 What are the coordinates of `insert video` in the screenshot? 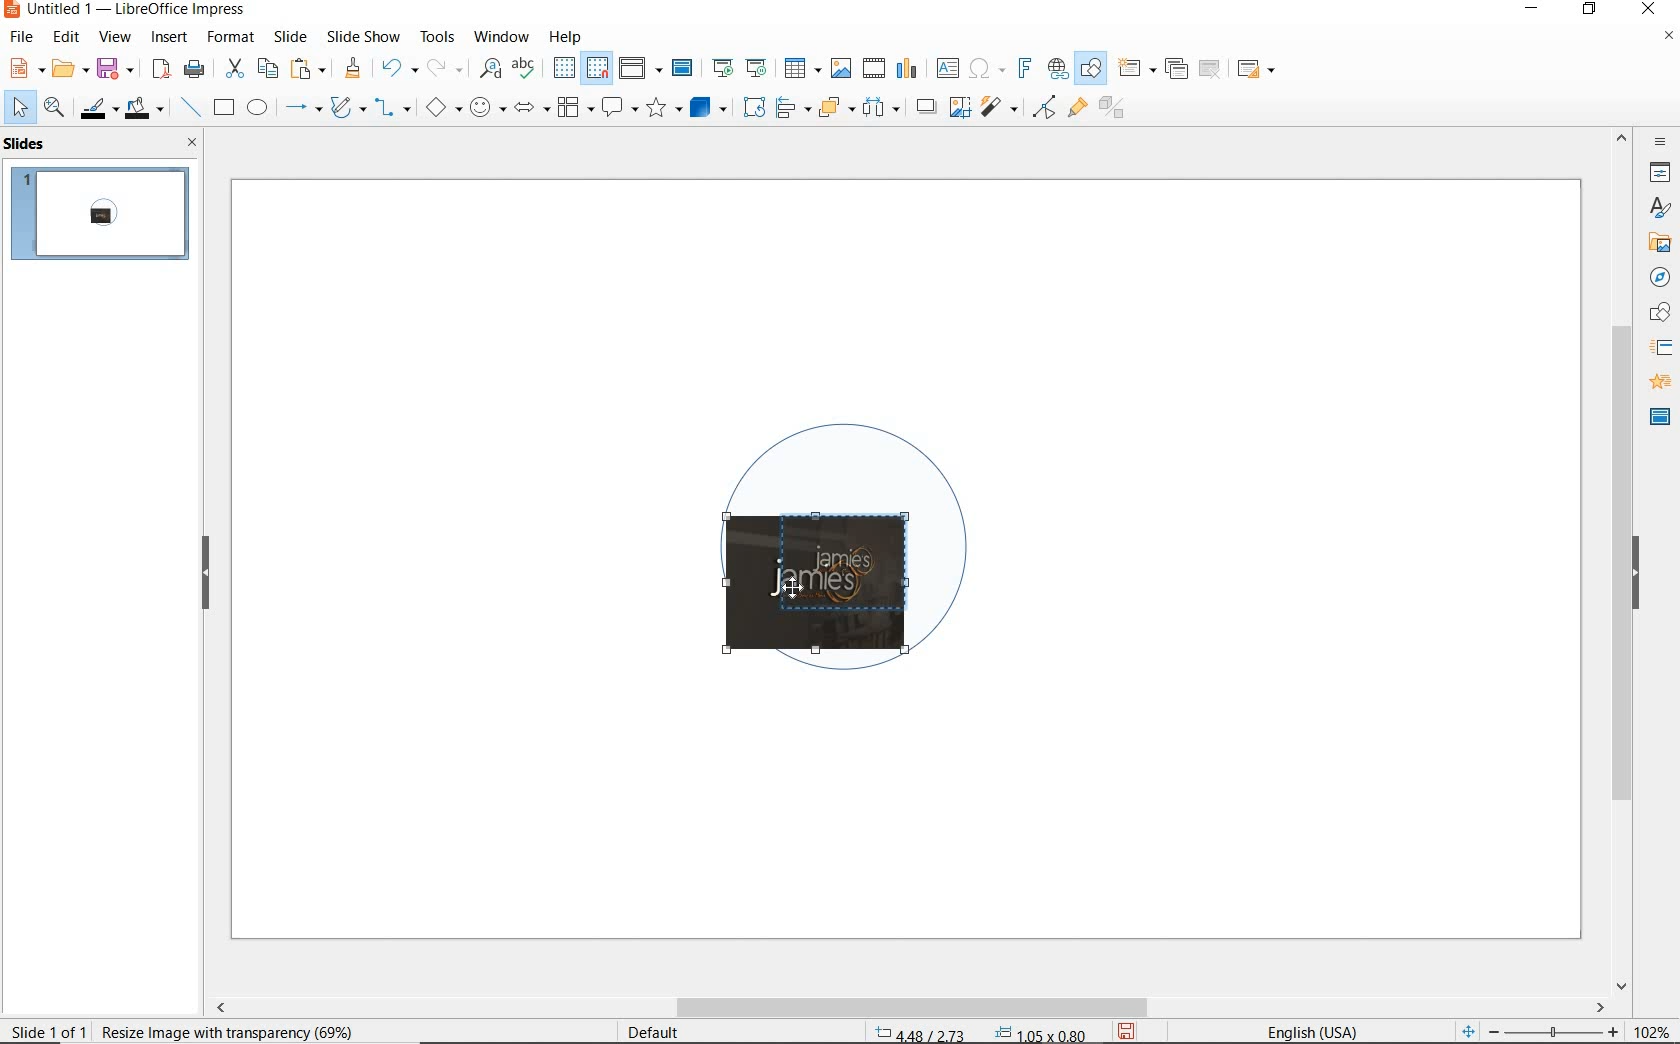 It's located at (872, 67).